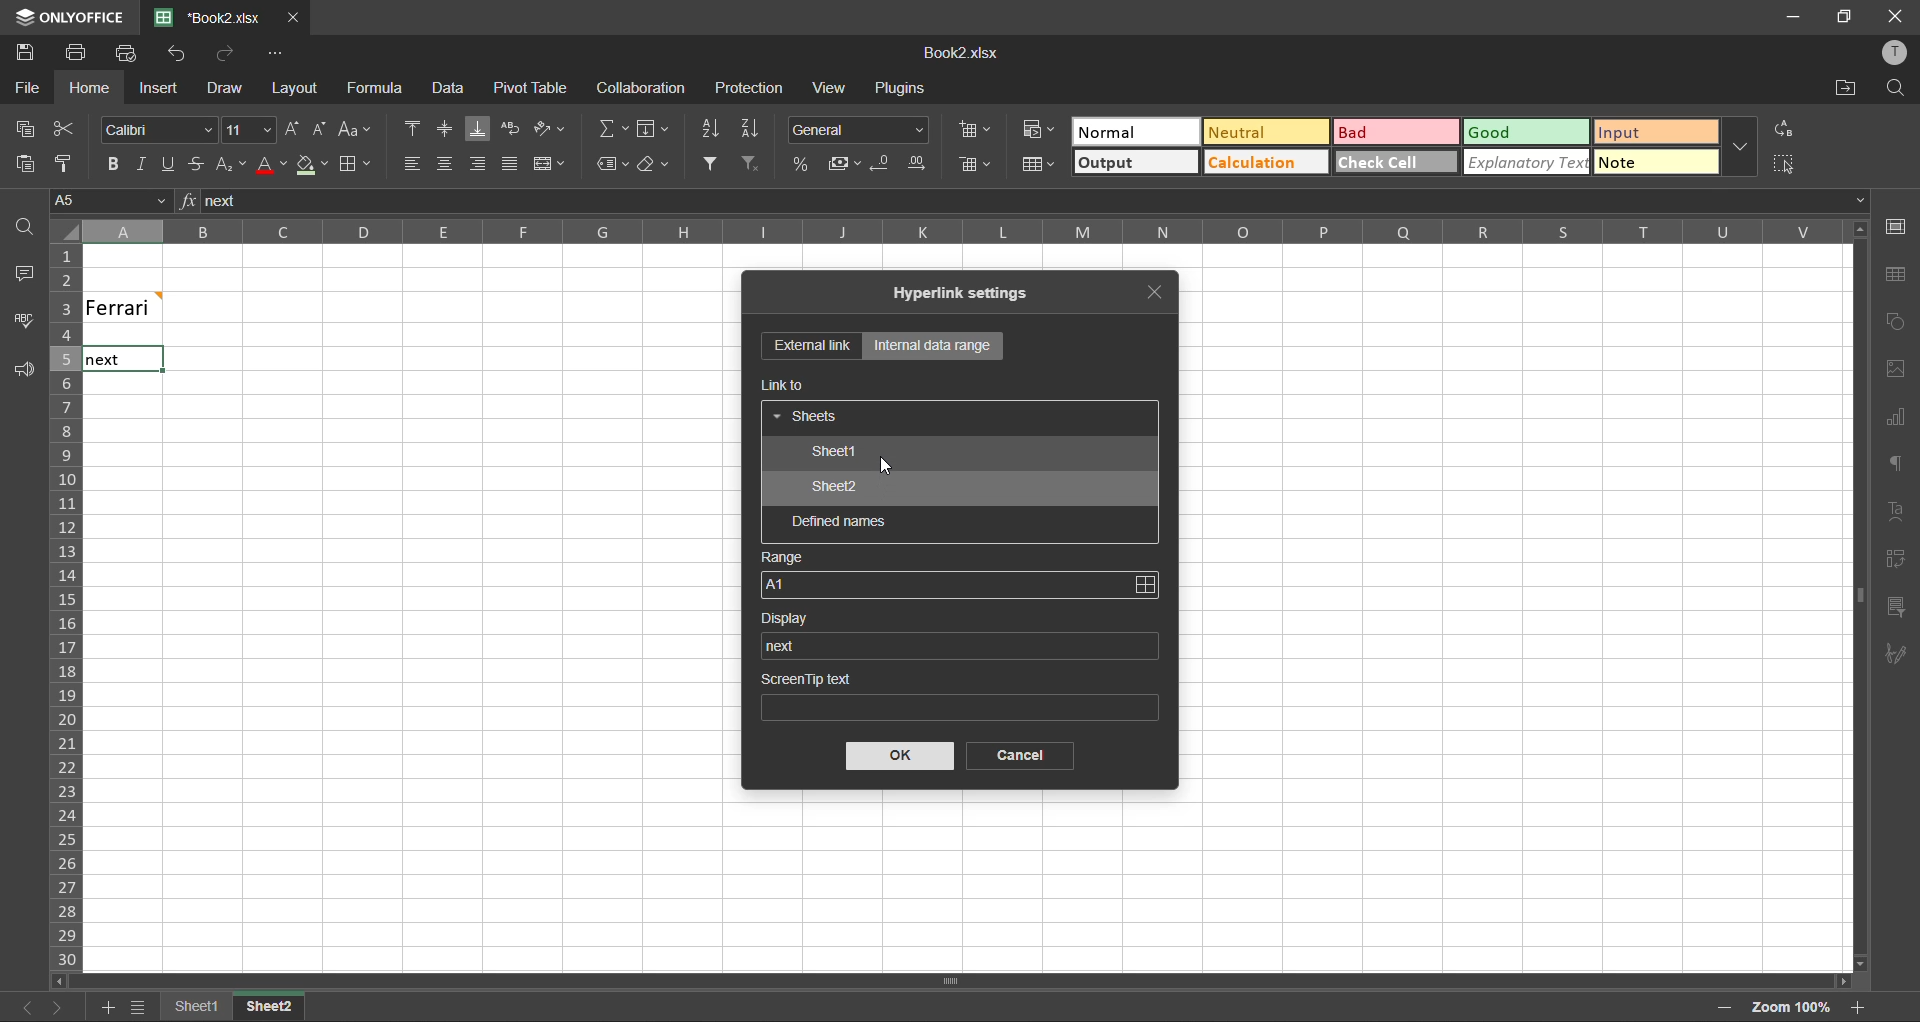  Describe the element at coordinates (1787, 127) in the screenshot. I see `replace` at that location.